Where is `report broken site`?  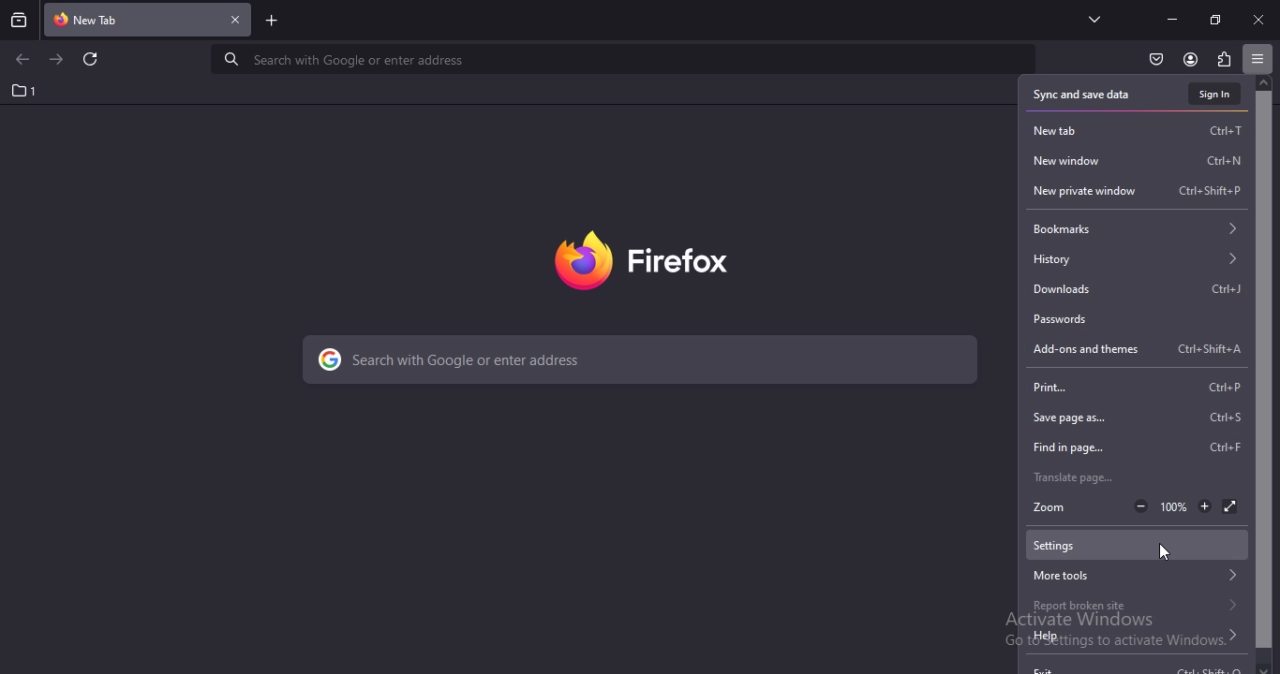
report broken site is located at coordinates (1138, 606).